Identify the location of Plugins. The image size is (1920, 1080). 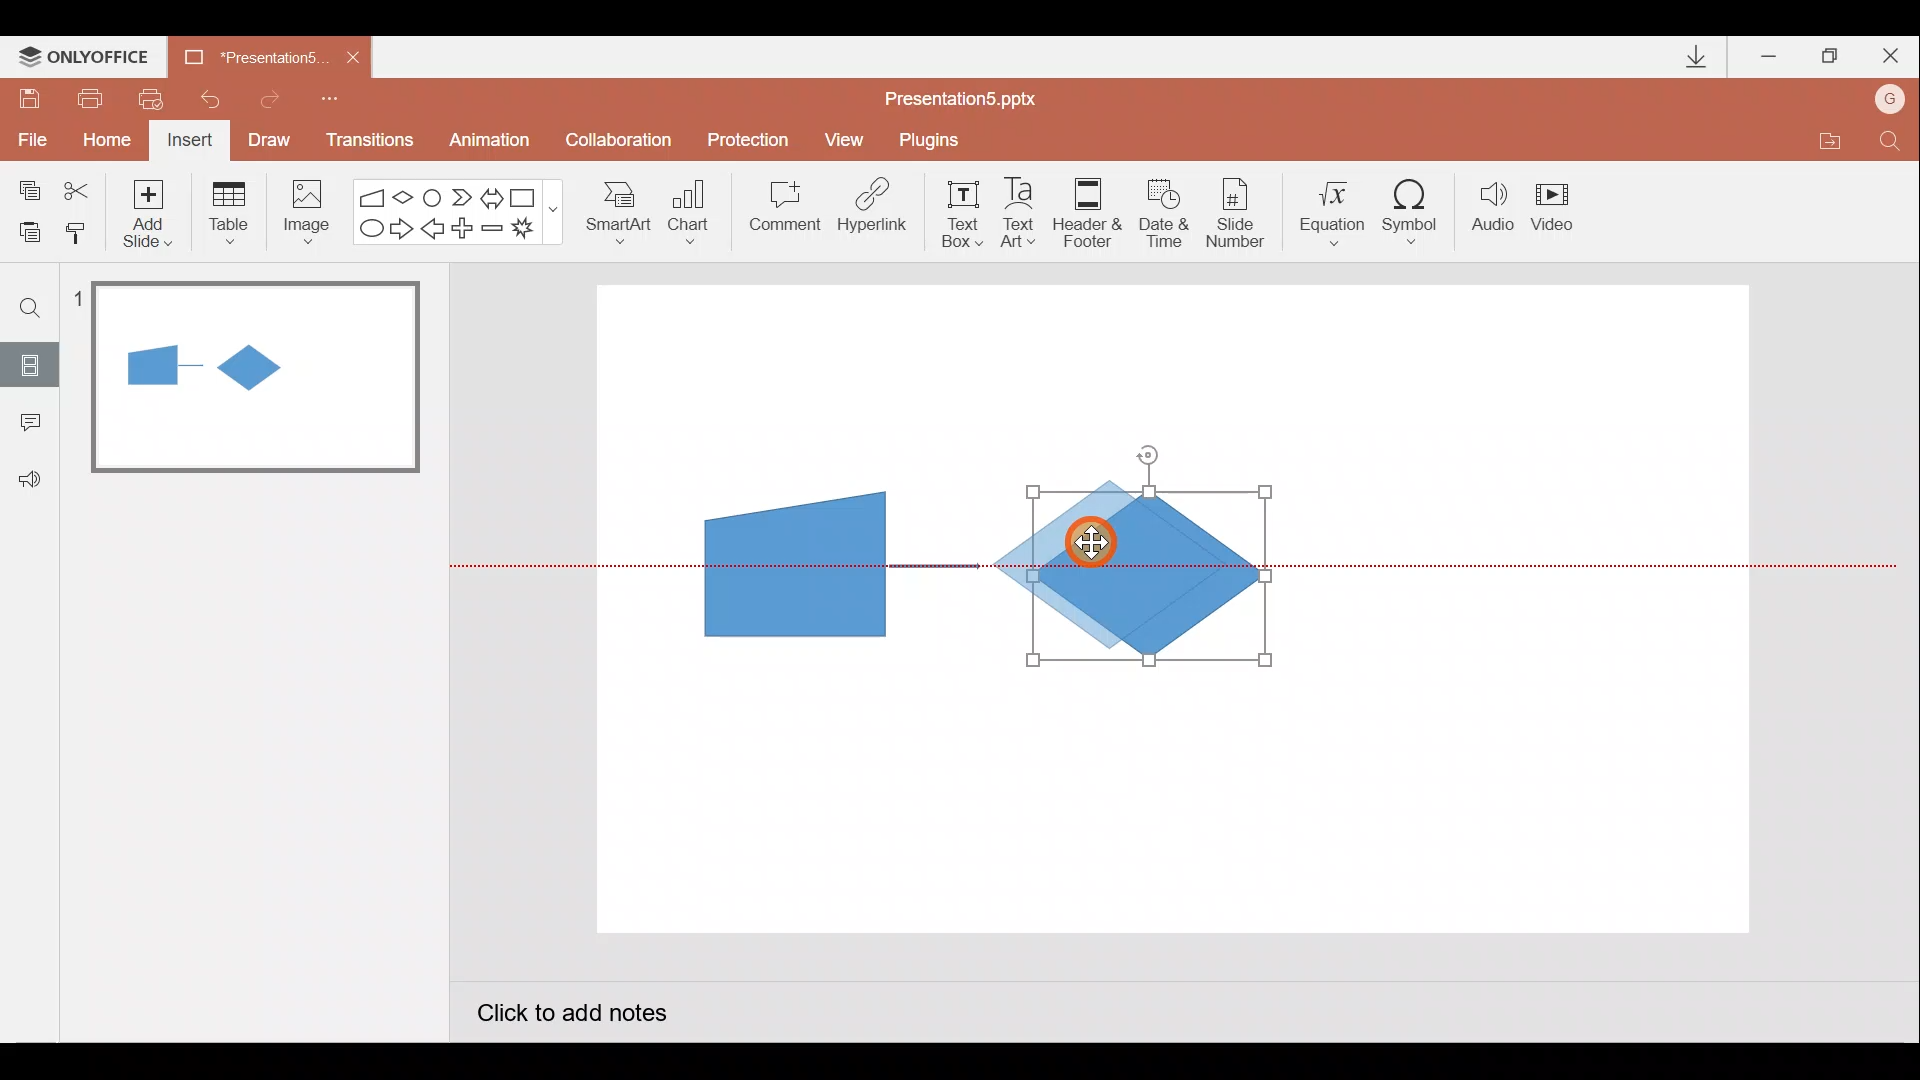
(934, 140).